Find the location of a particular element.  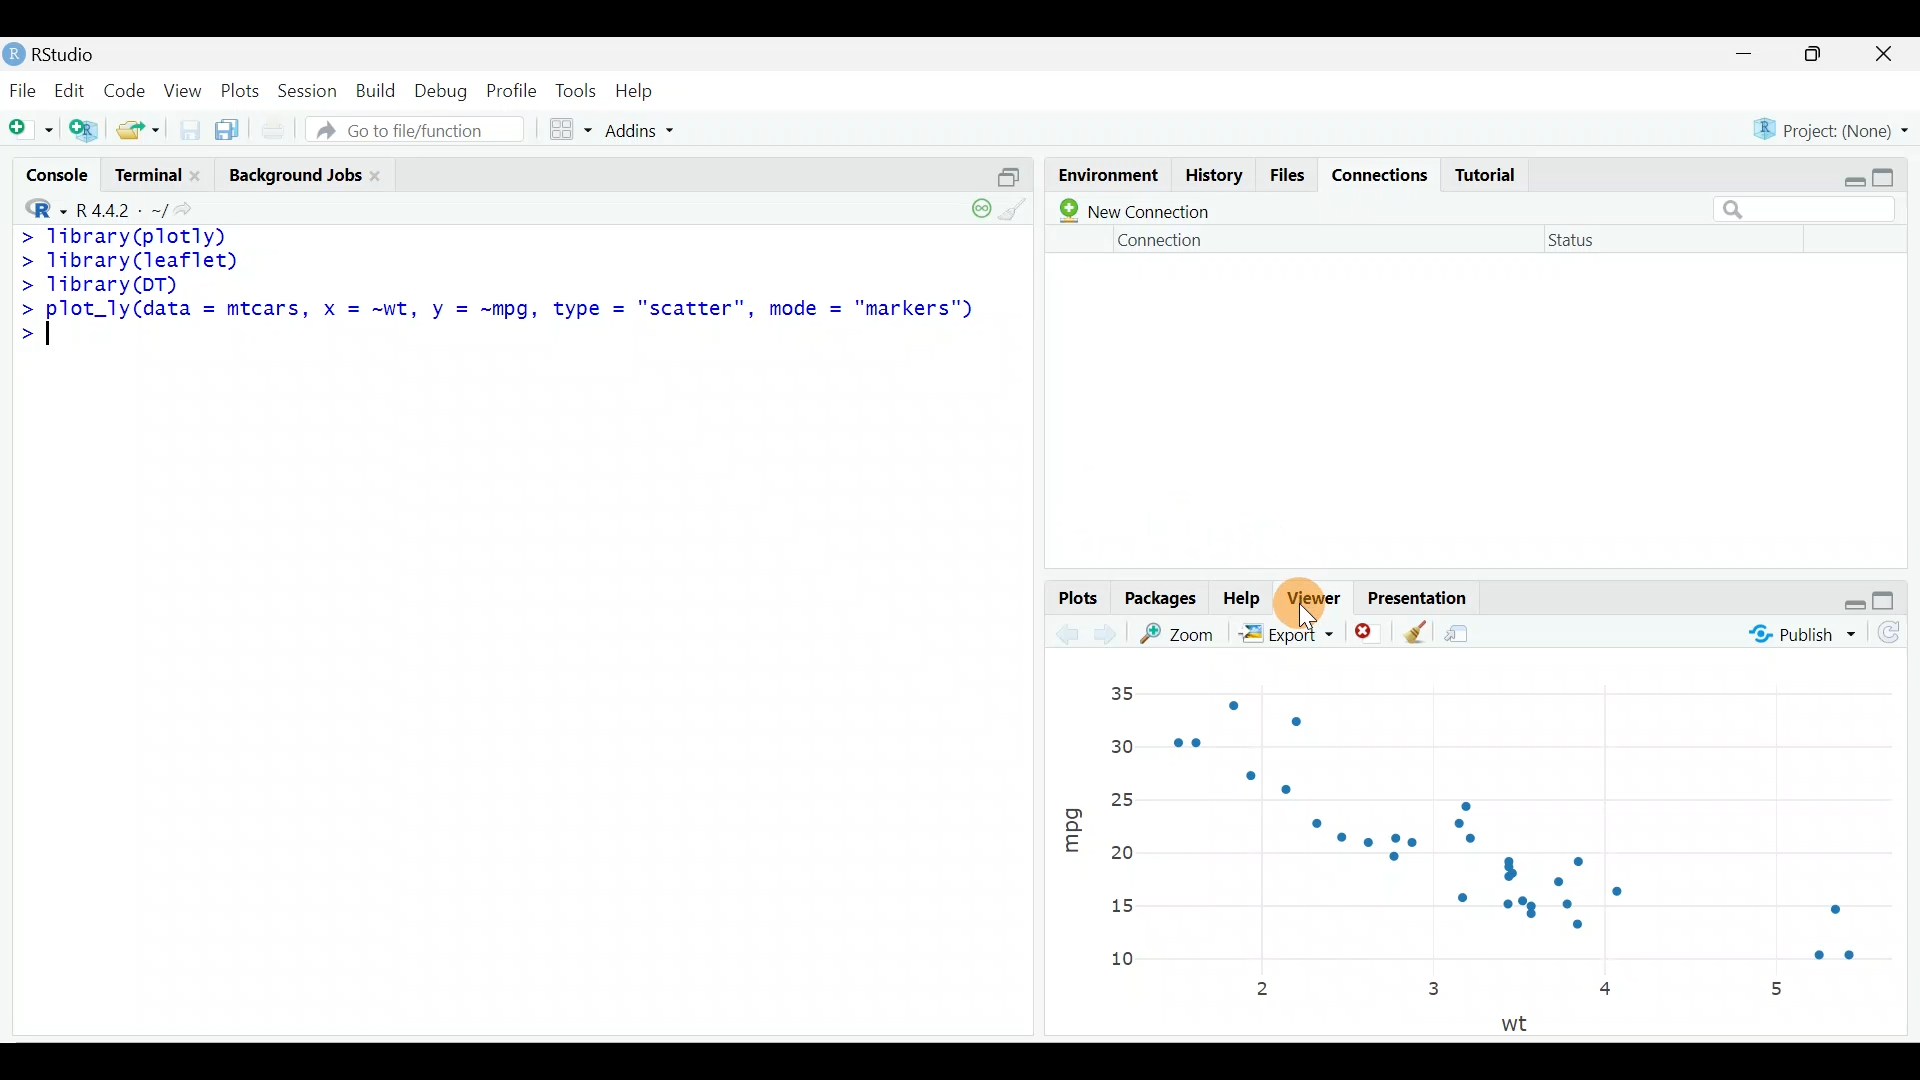

10 is located at coordinates (1121, 959).